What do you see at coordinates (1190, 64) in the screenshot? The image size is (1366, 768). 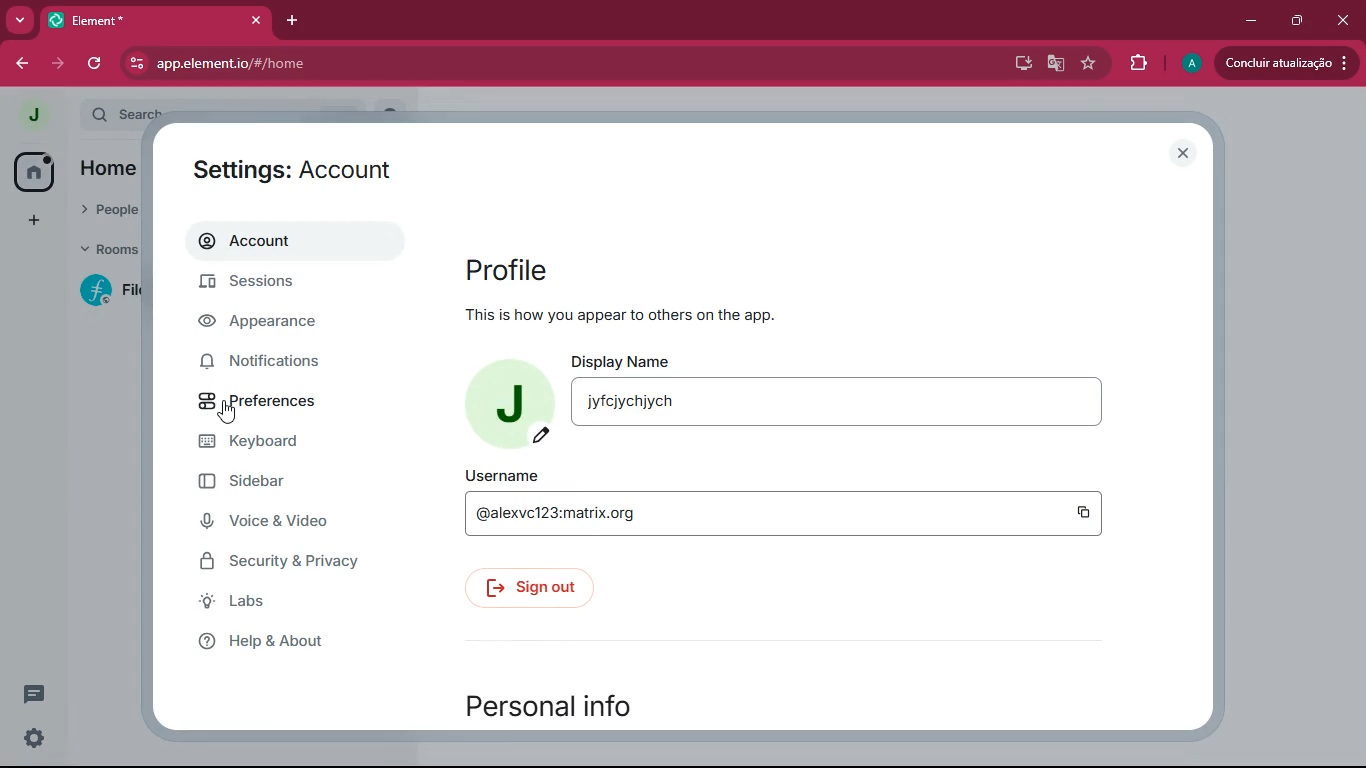 I see `profile picture` at bounding box center [1190, 64].